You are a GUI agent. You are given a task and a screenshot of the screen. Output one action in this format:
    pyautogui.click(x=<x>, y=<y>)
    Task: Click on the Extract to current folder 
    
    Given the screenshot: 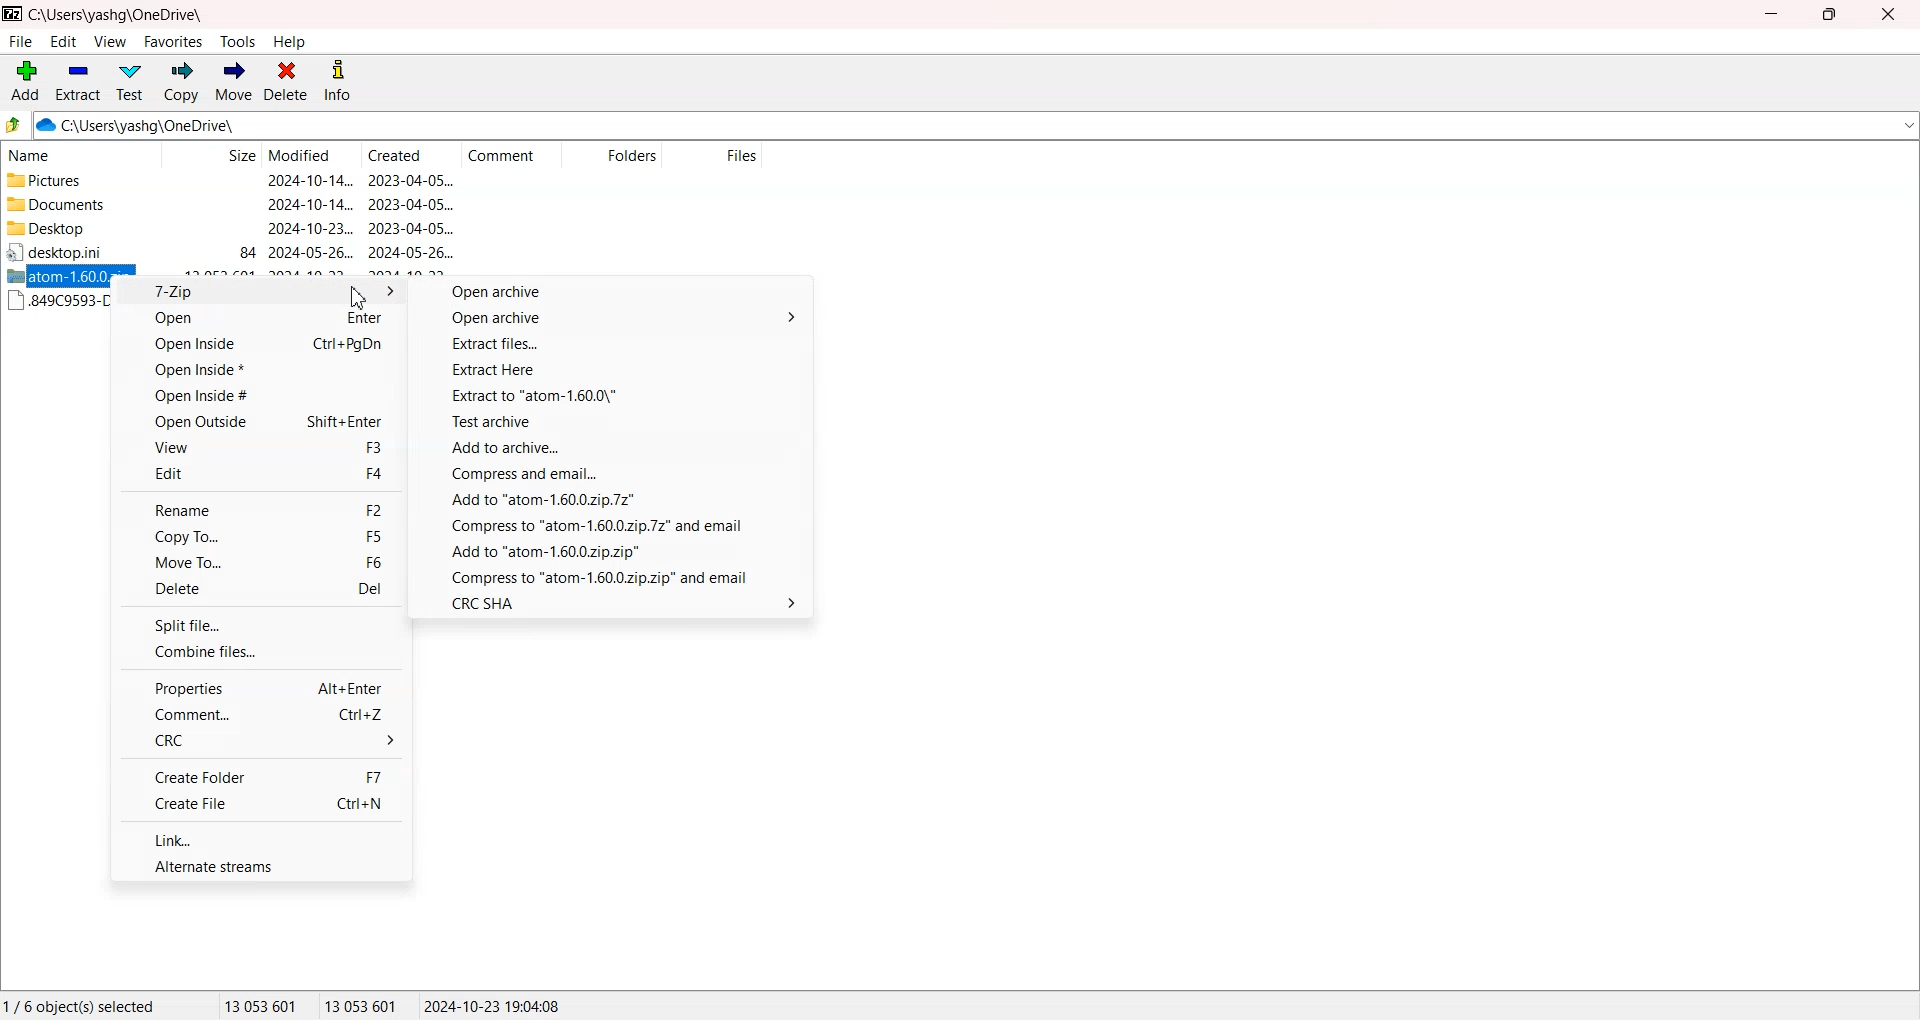 What is the action you would take?
    pyautogui.click(x=616, y=397)
    